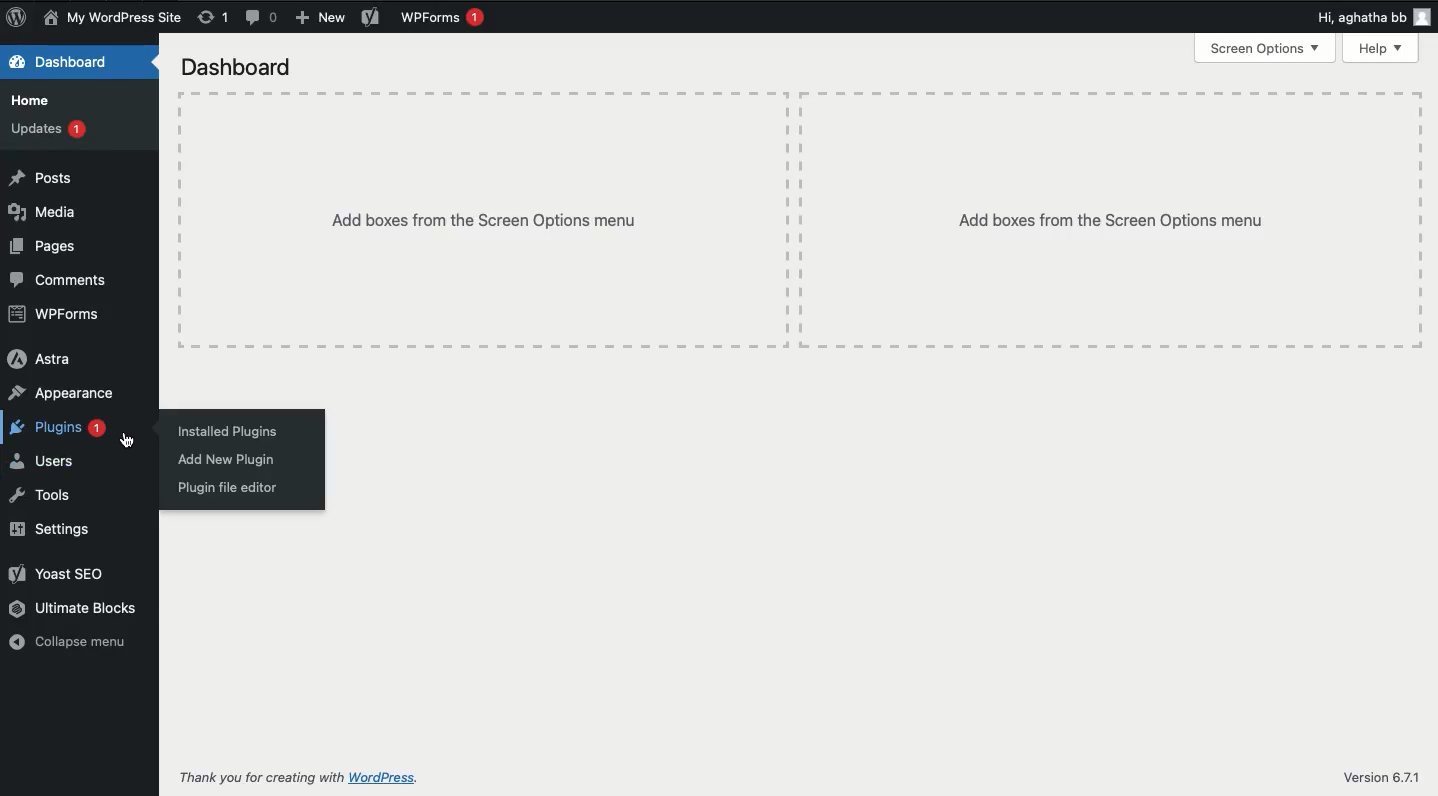  I want to click on Installed plugins, so click(226, 430).